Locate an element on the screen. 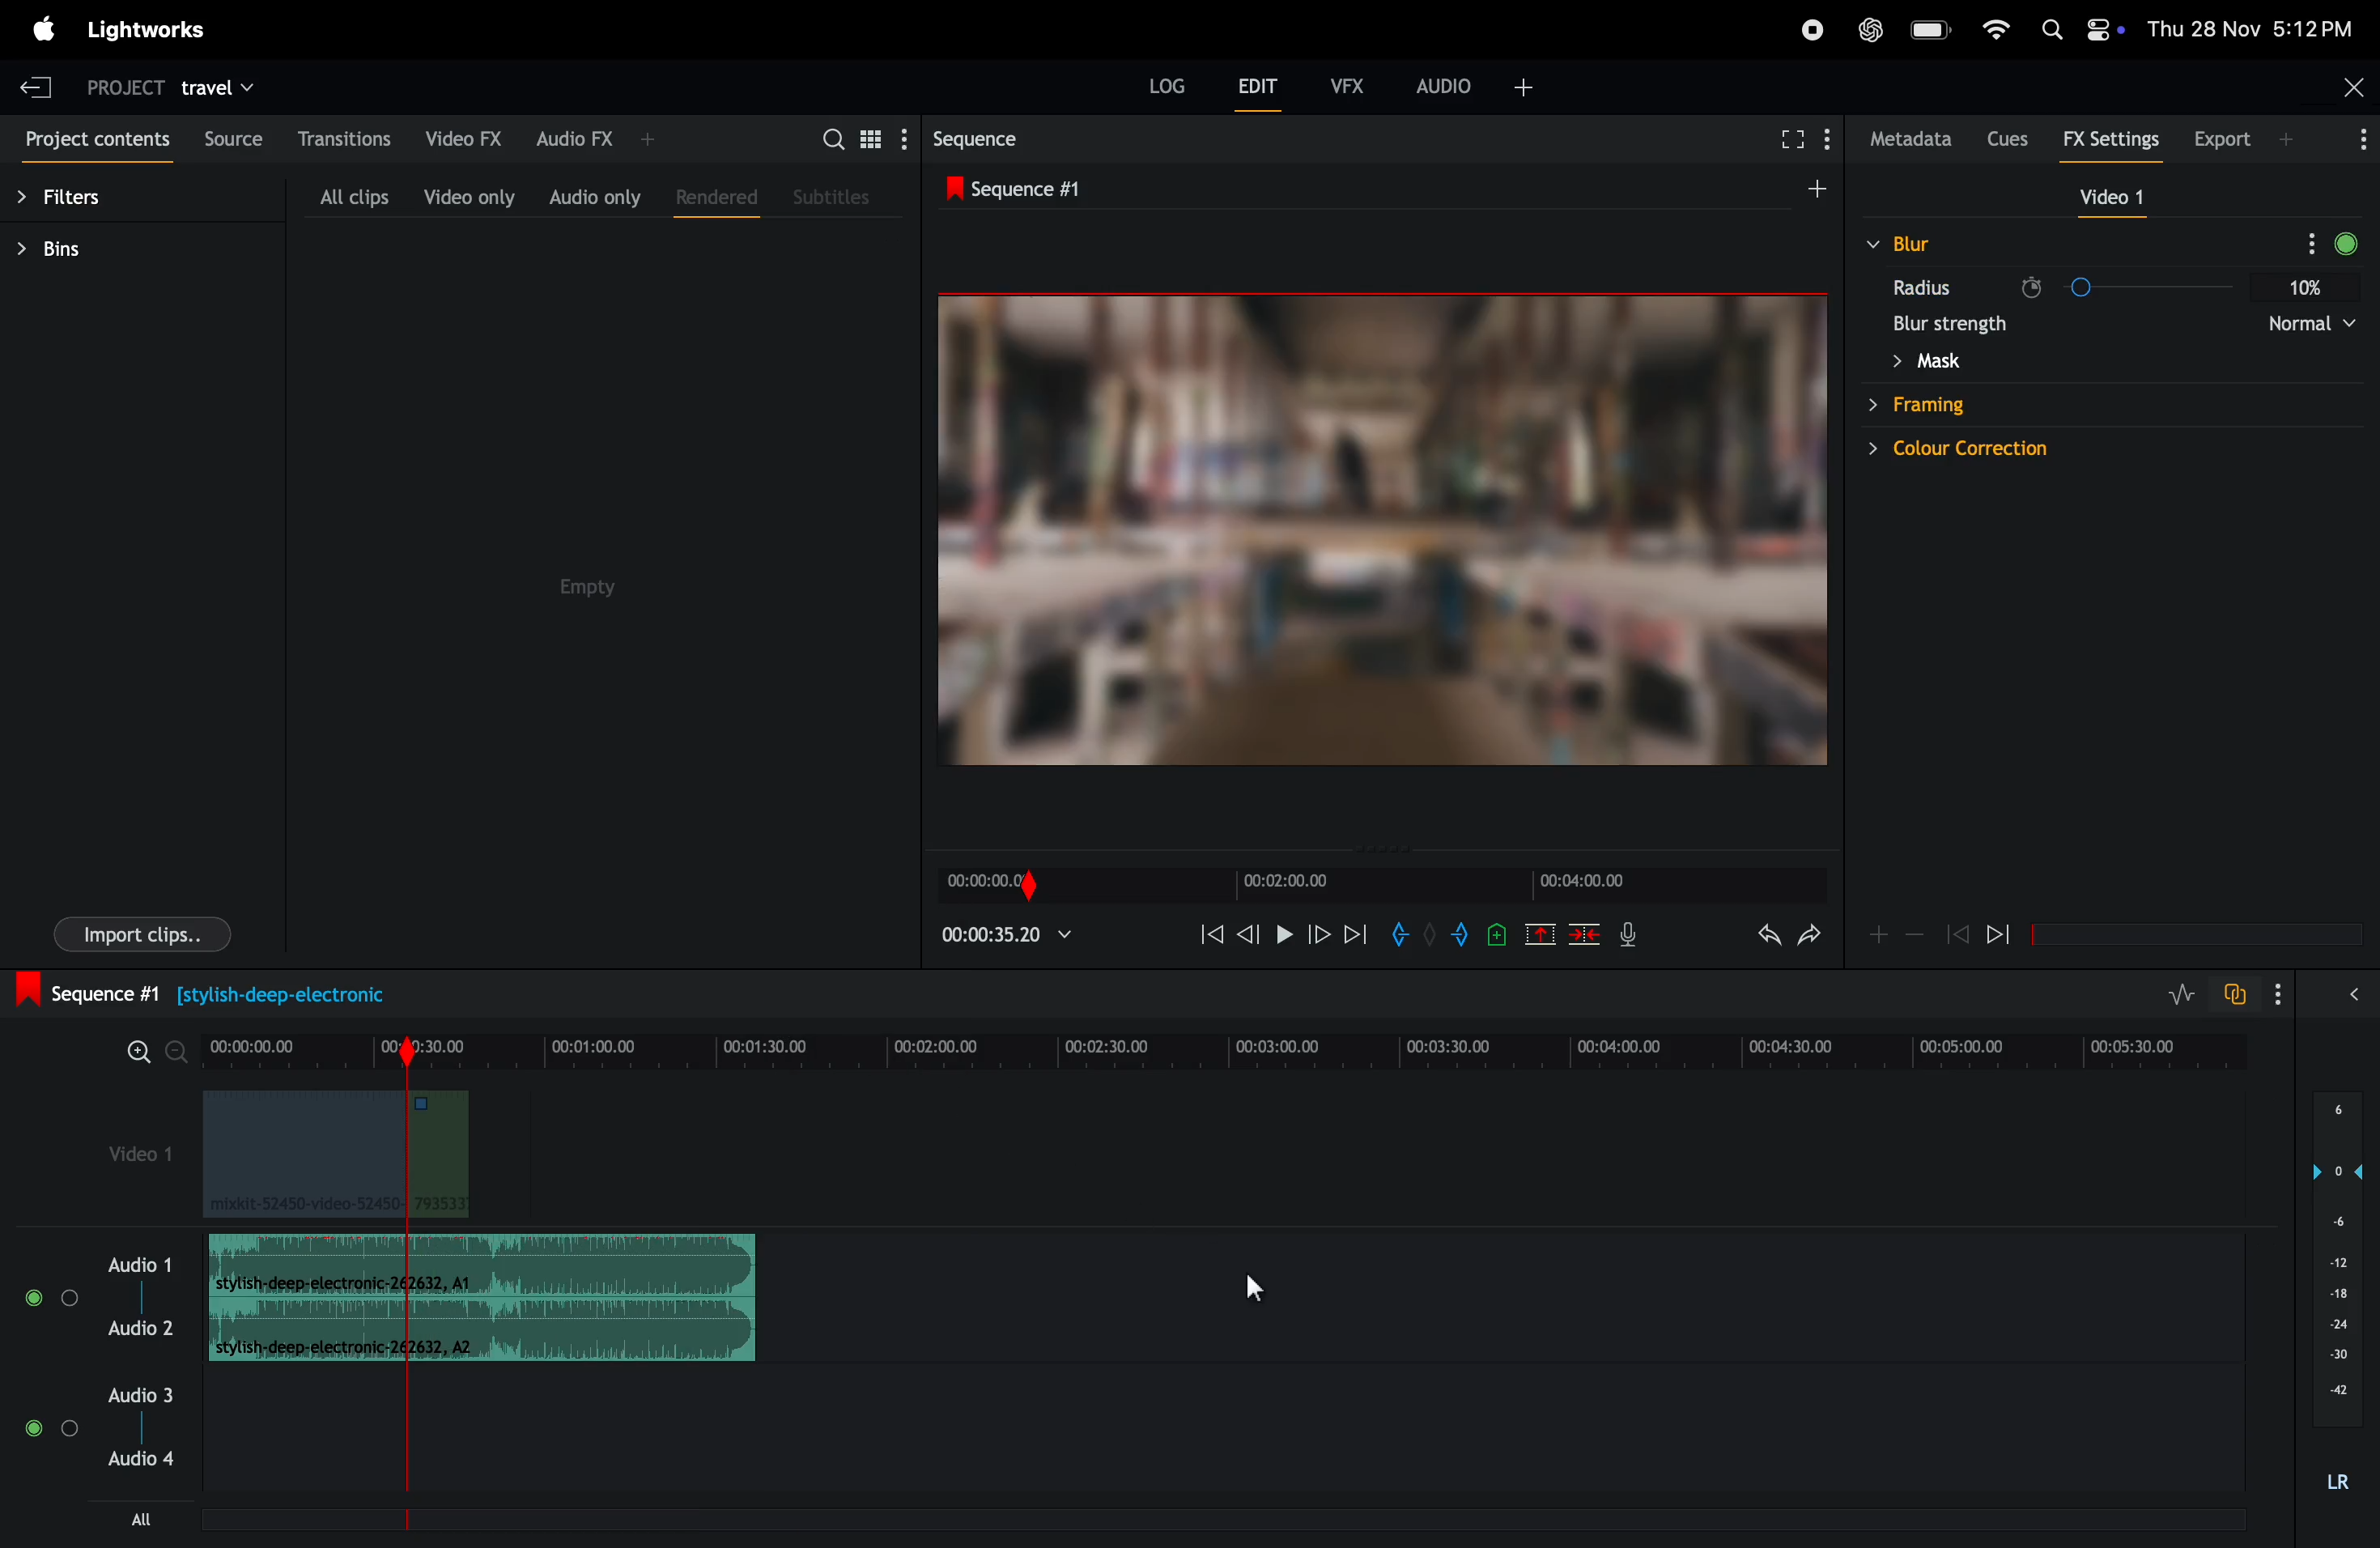 The width and height of the screenshot is (2380, 1548). Audio 4 is located at coordinates (140, 1460).